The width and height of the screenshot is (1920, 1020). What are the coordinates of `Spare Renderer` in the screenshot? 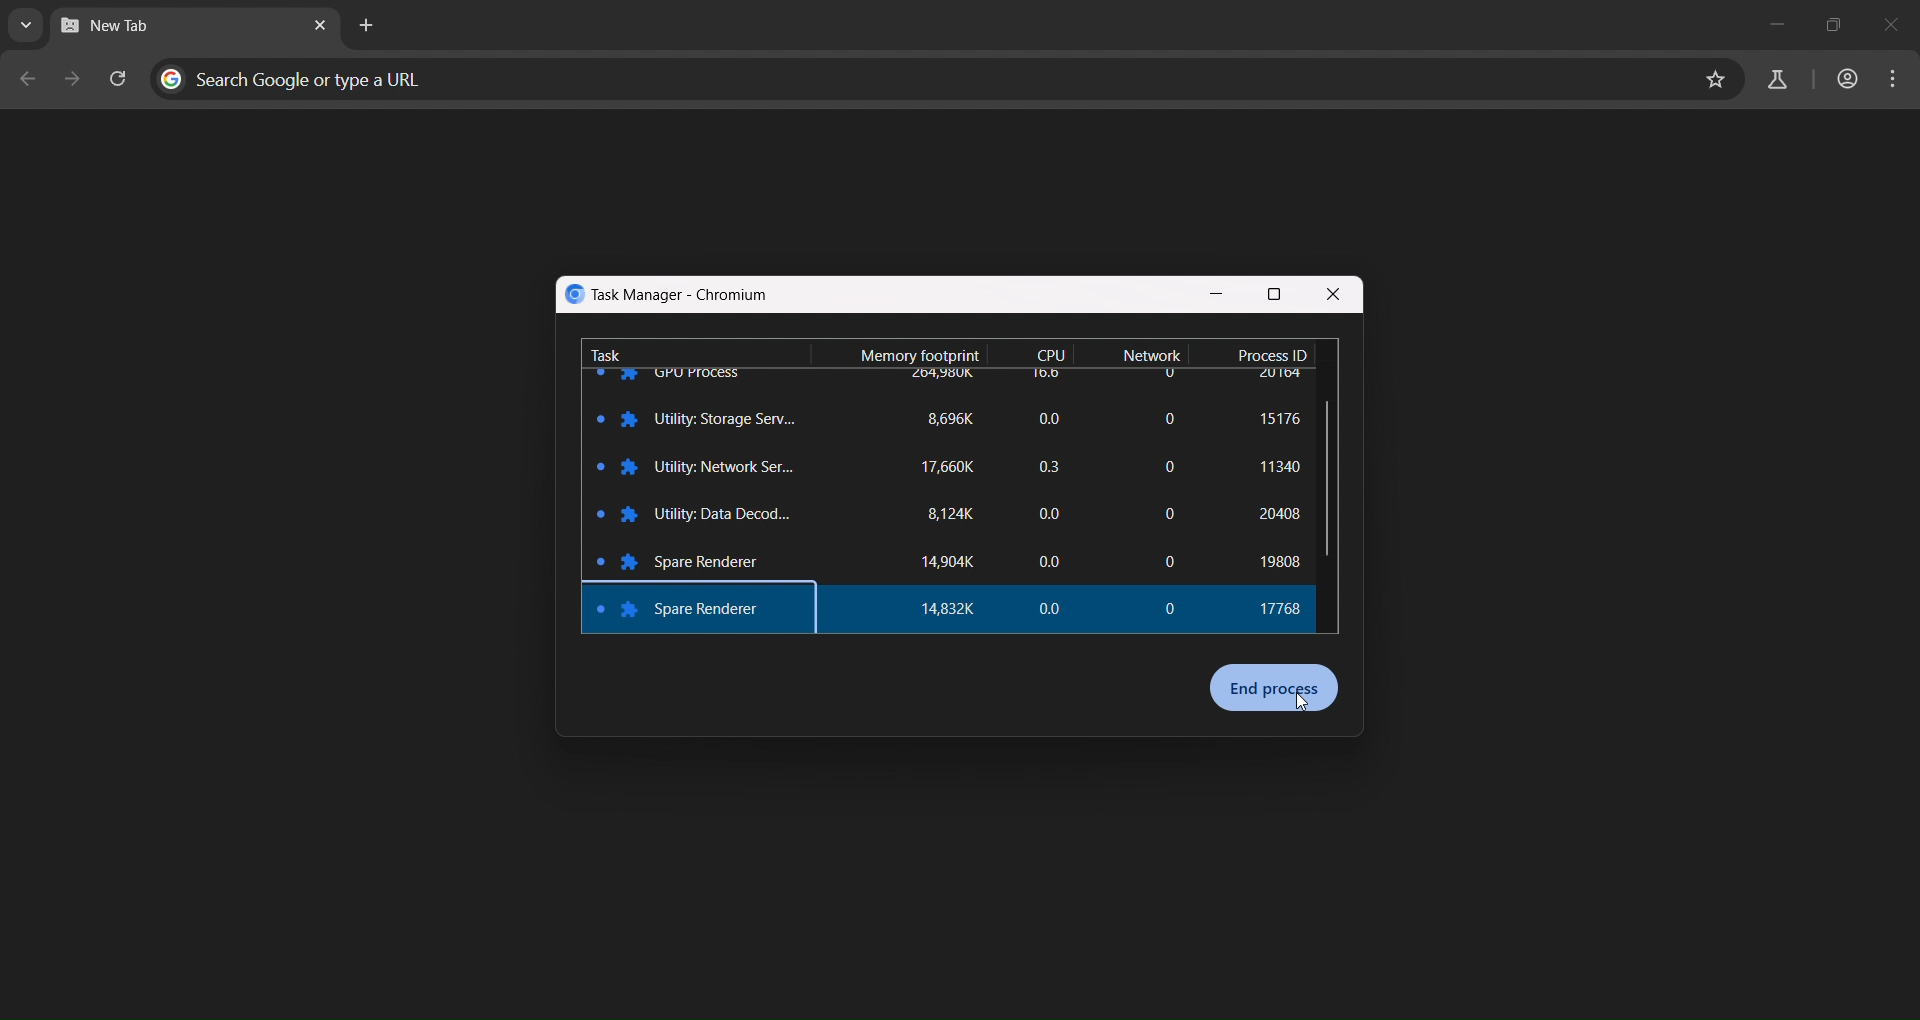 It's located at (716, 560).